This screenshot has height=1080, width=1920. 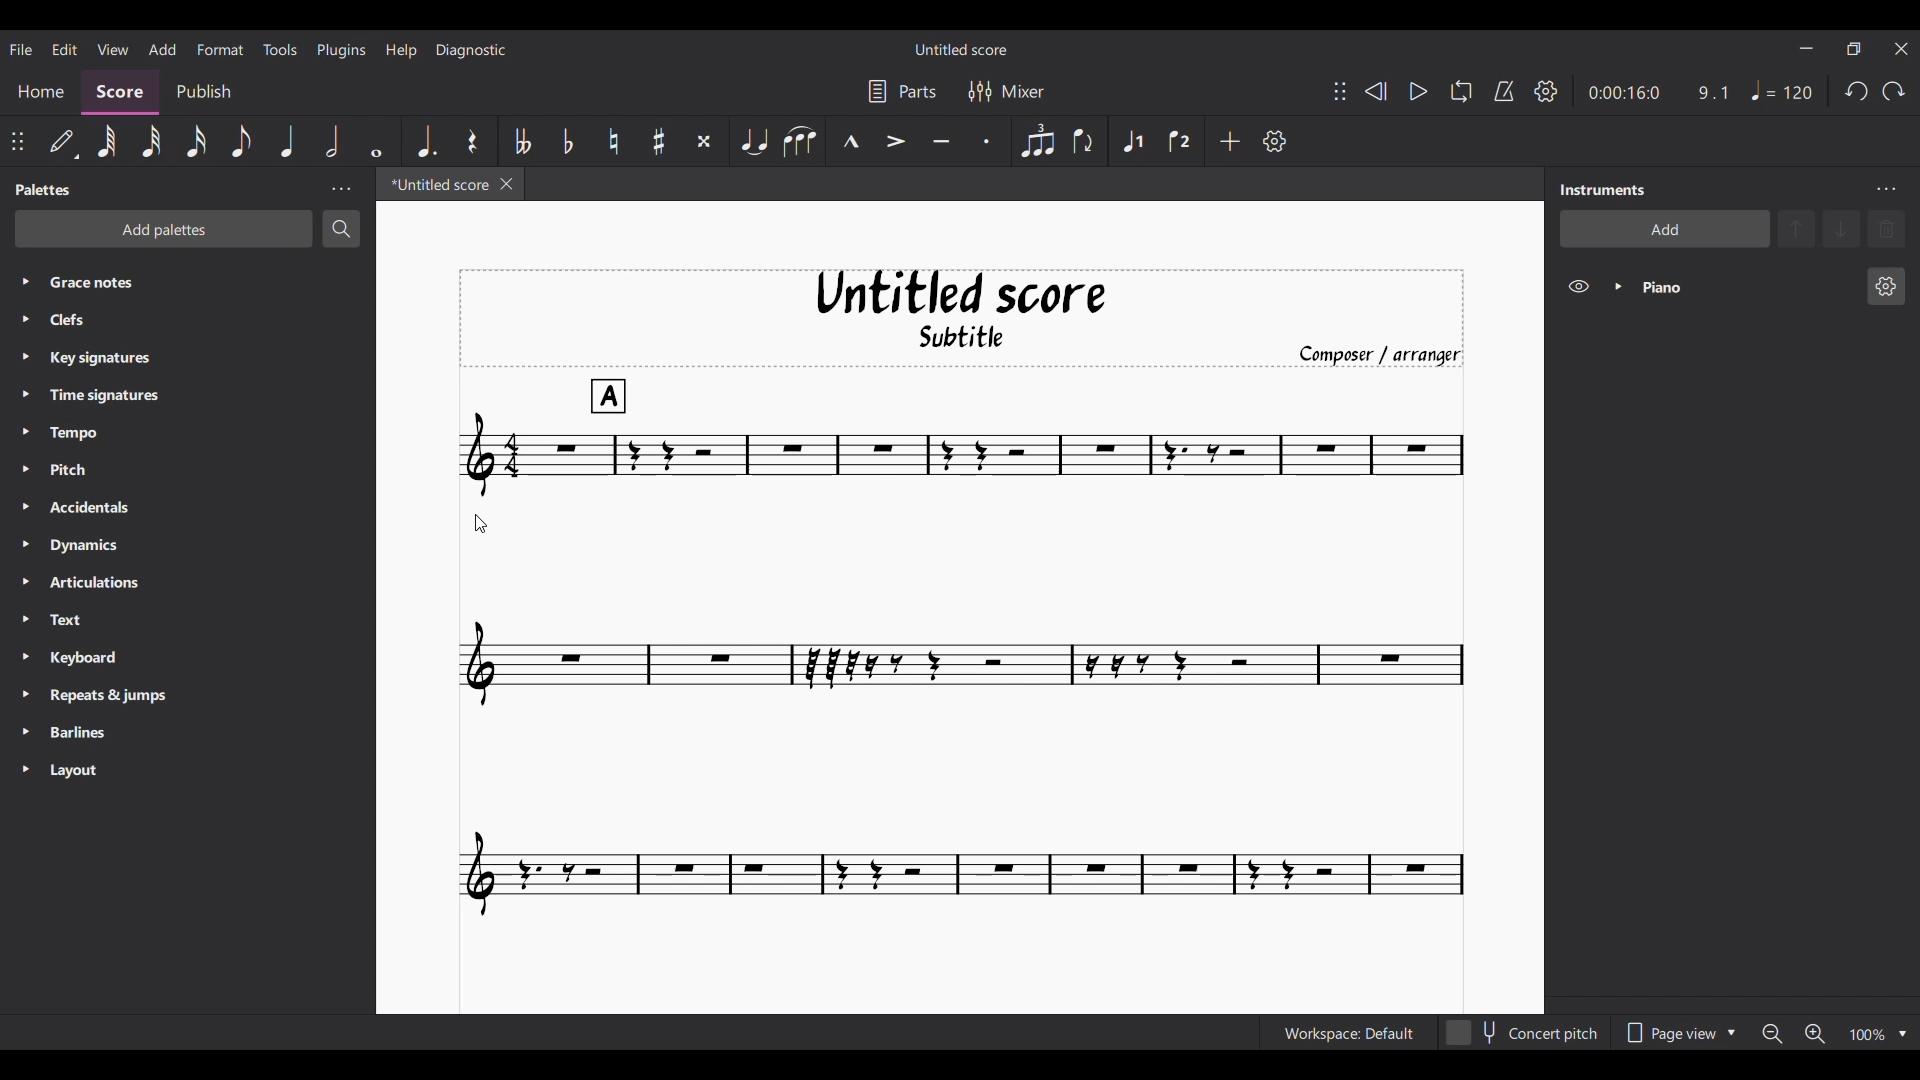 I want to click on Keyboard, so click(x=108, y=660).